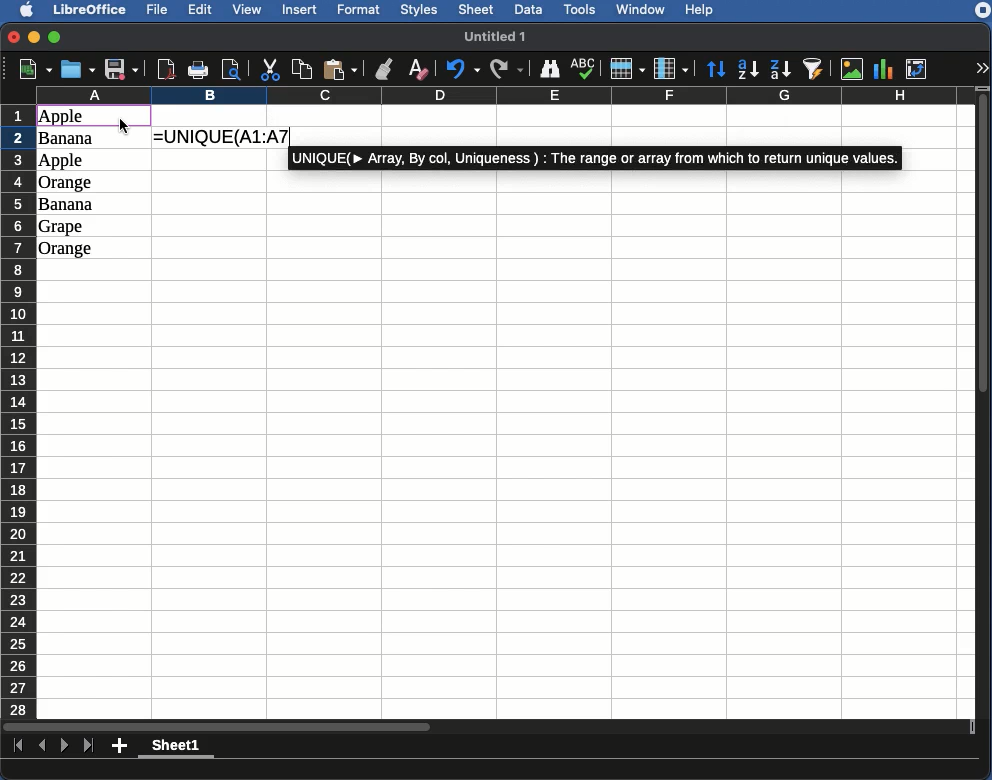  What do you see at coordinates (67, 205) in the screenshot?
I see `Banana` at bounding box center [67, 205].